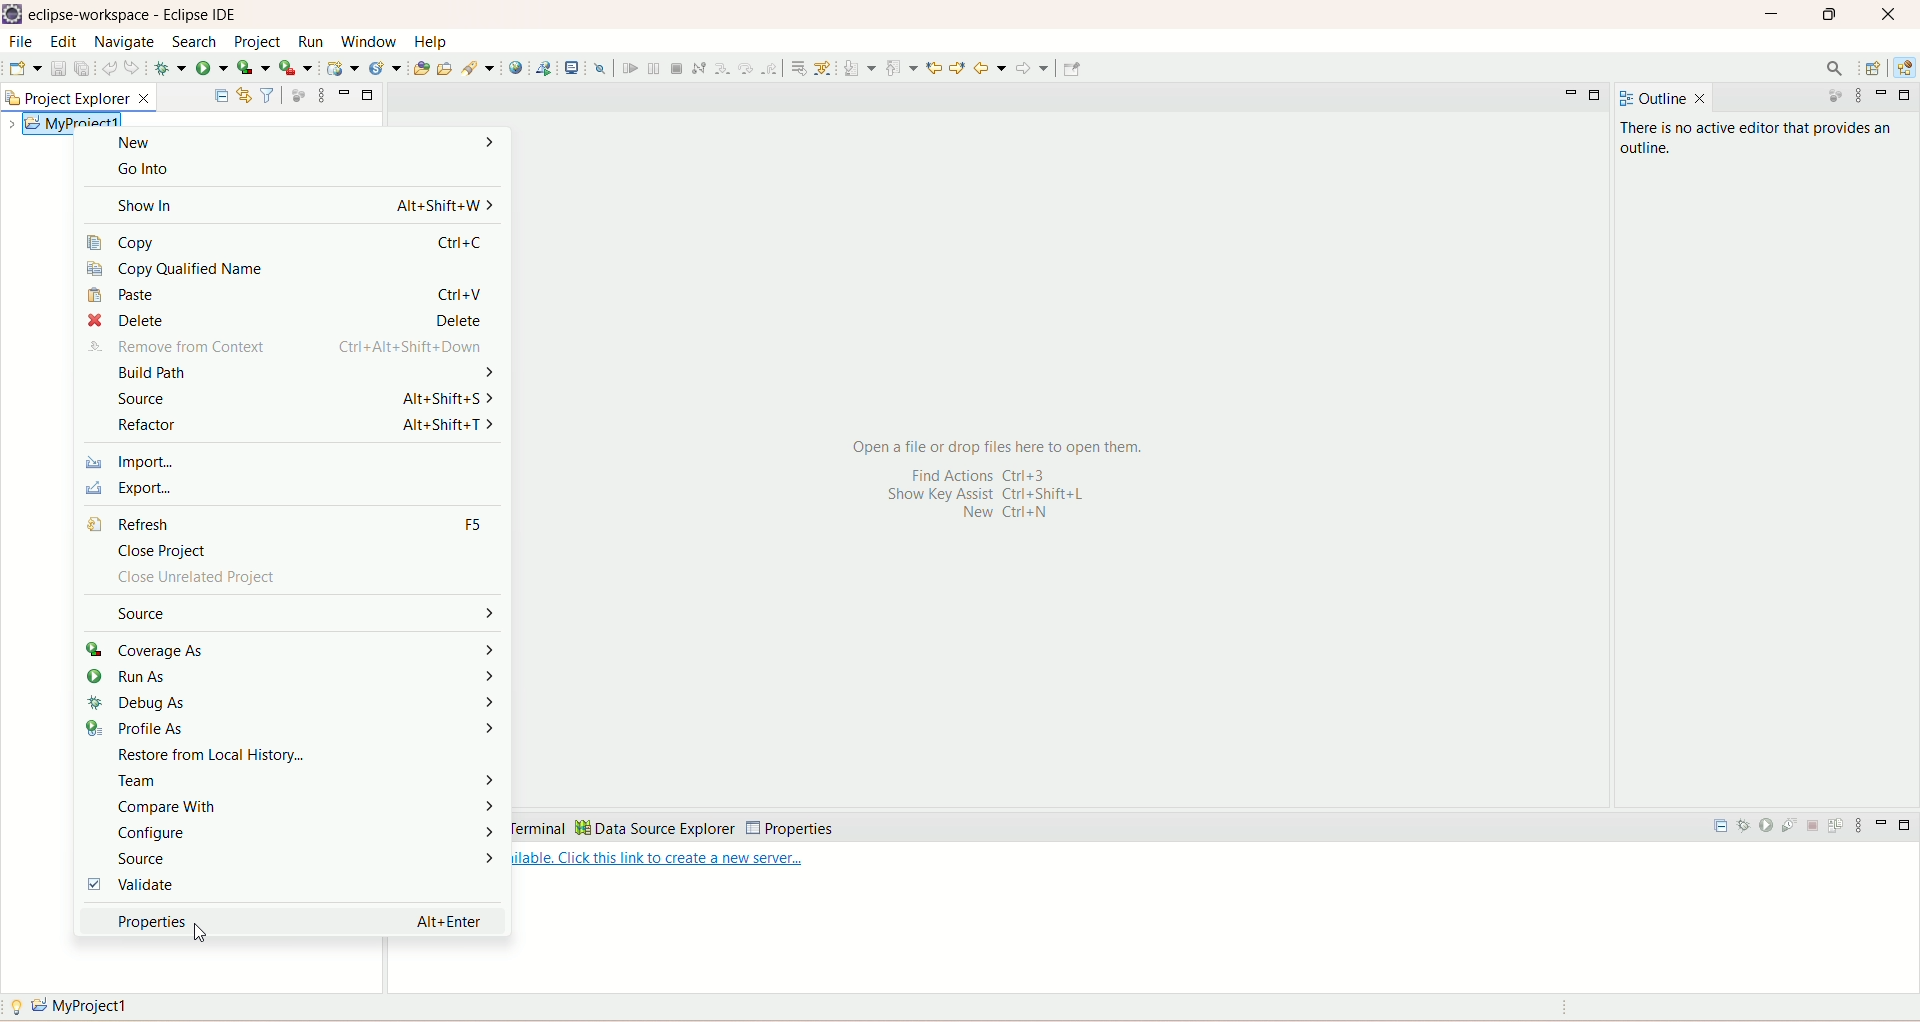 This screenshot has width=1920, height=1022. Describe the element at coordinates (519, 69) in the screenshot. I see `open a web browser` at that location.